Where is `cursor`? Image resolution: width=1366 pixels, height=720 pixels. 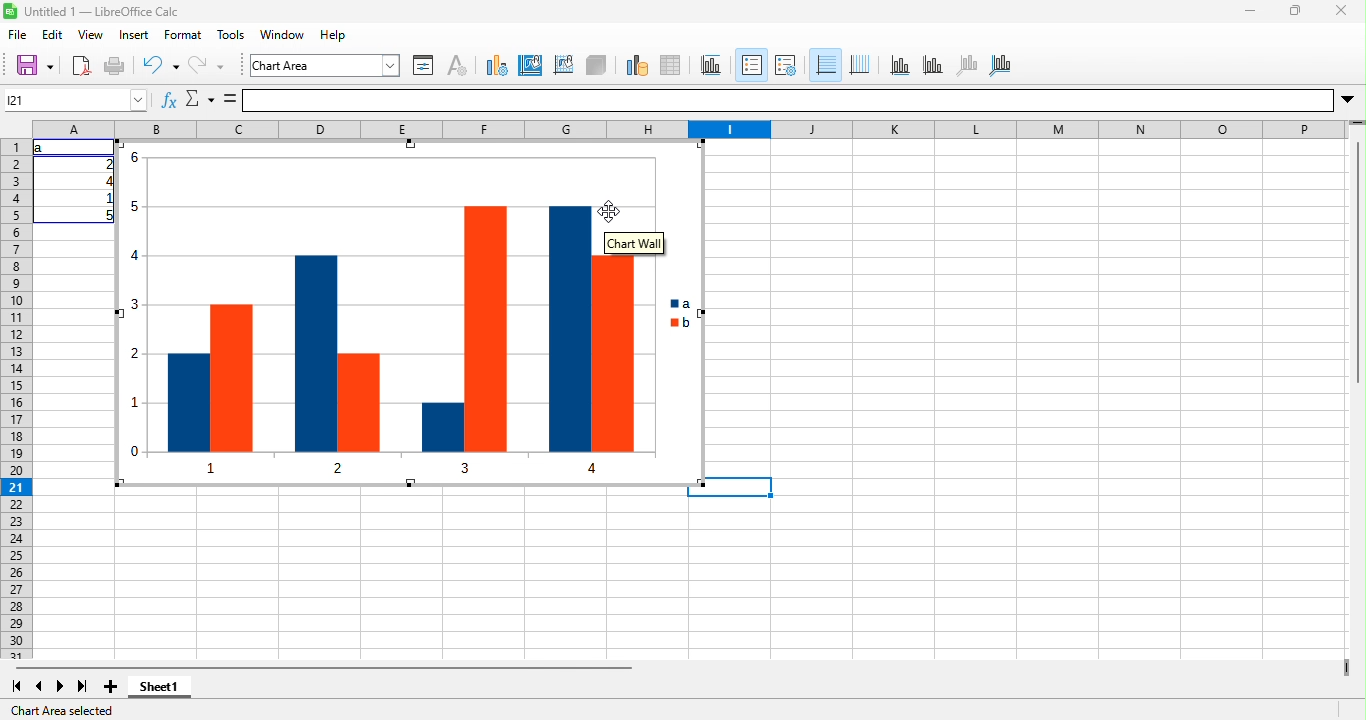
cursor is located at coordinates (608, 211).